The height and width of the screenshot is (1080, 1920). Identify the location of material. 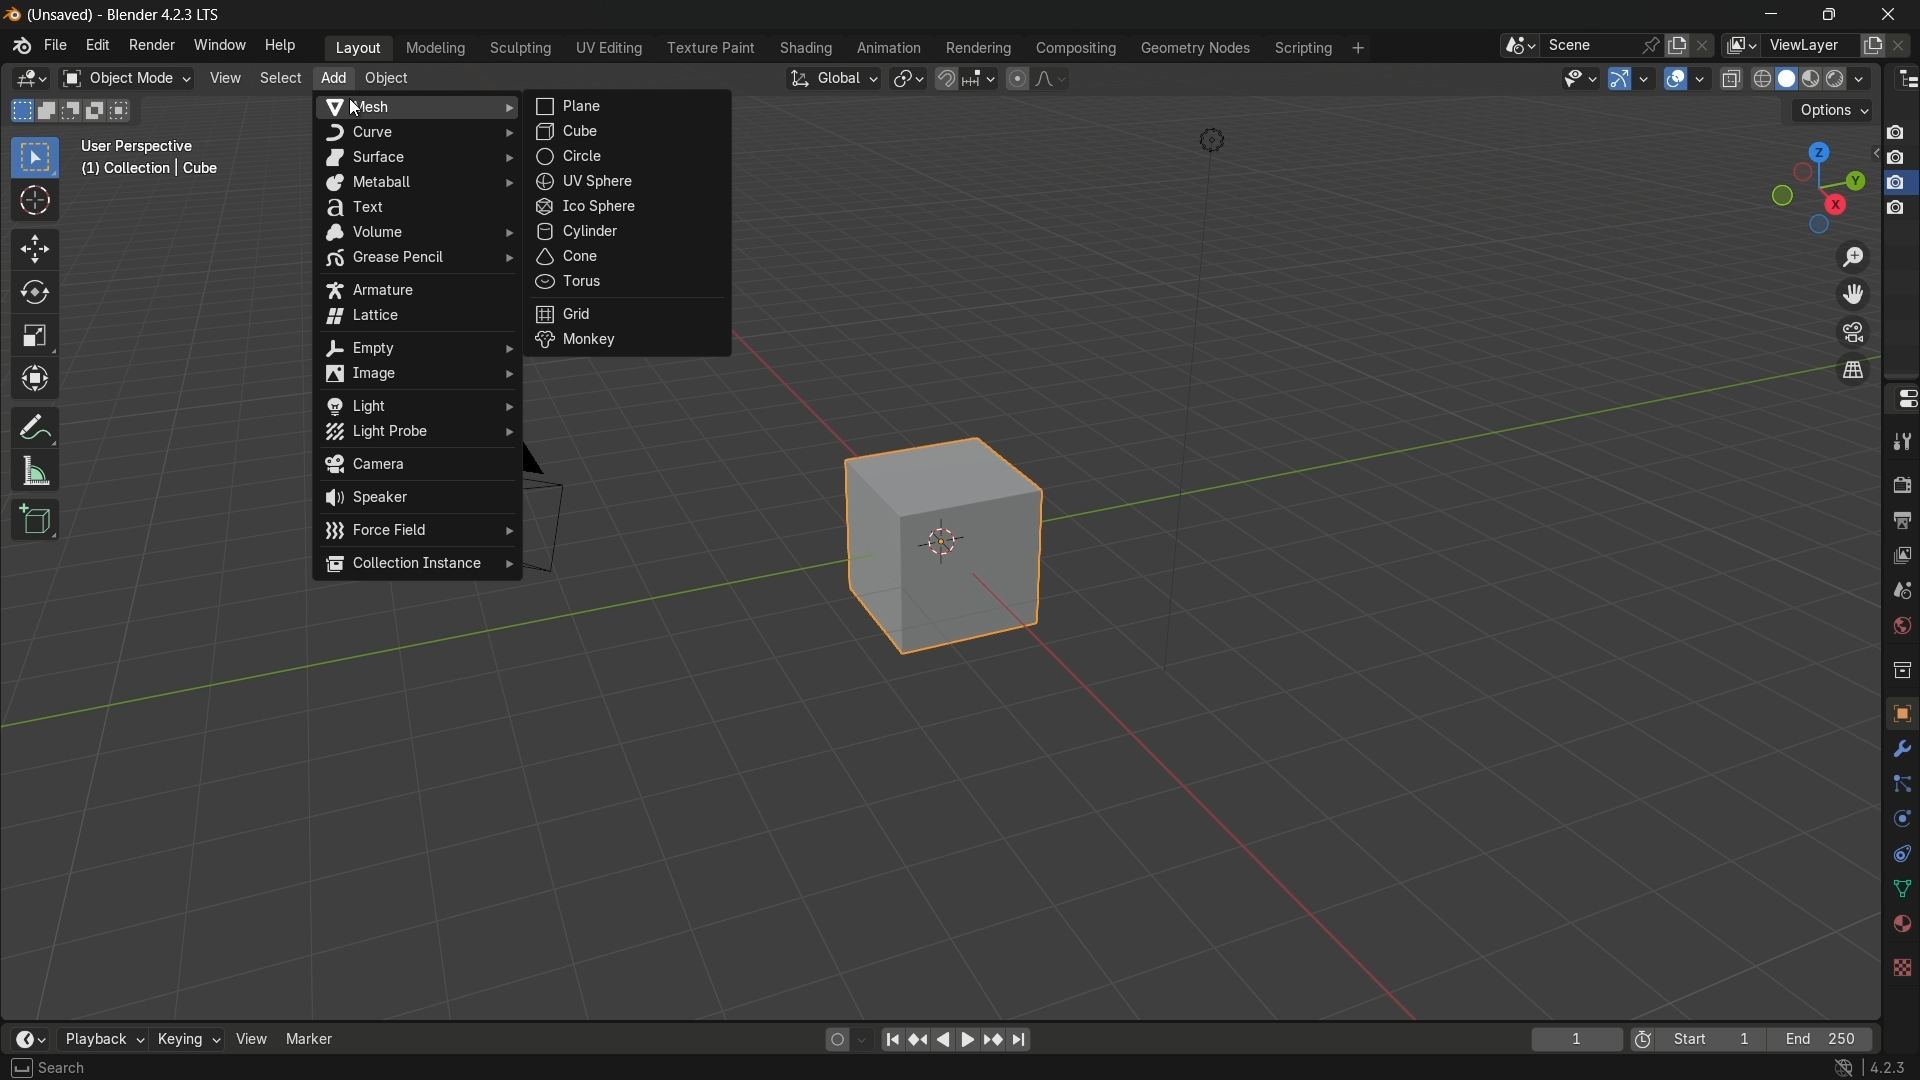
(1901, 922).